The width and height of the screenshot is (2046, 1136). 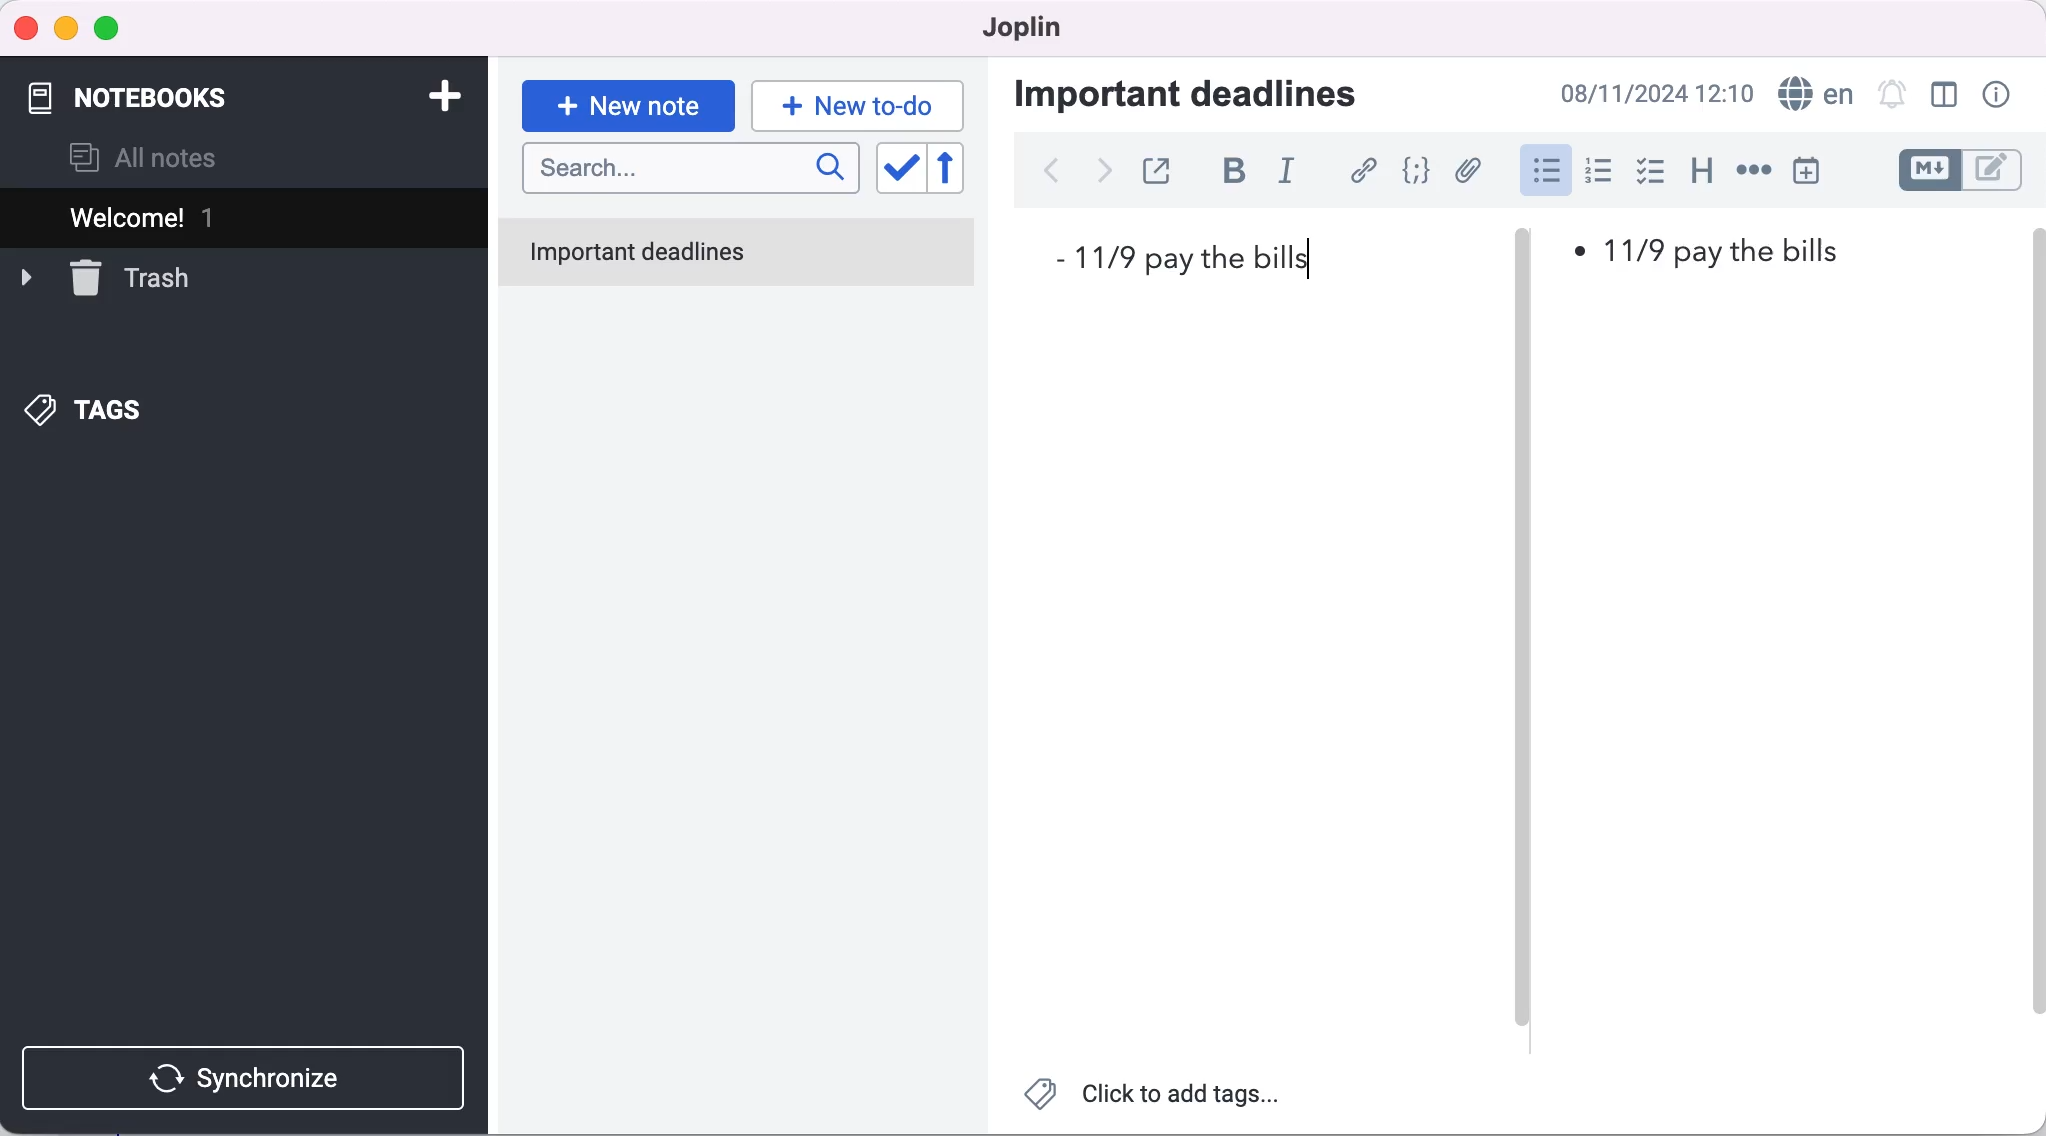 What do you see at coordinates (740, 254) in the screenshot?
I see `important deadlines note` at bounding box center [740, 254].